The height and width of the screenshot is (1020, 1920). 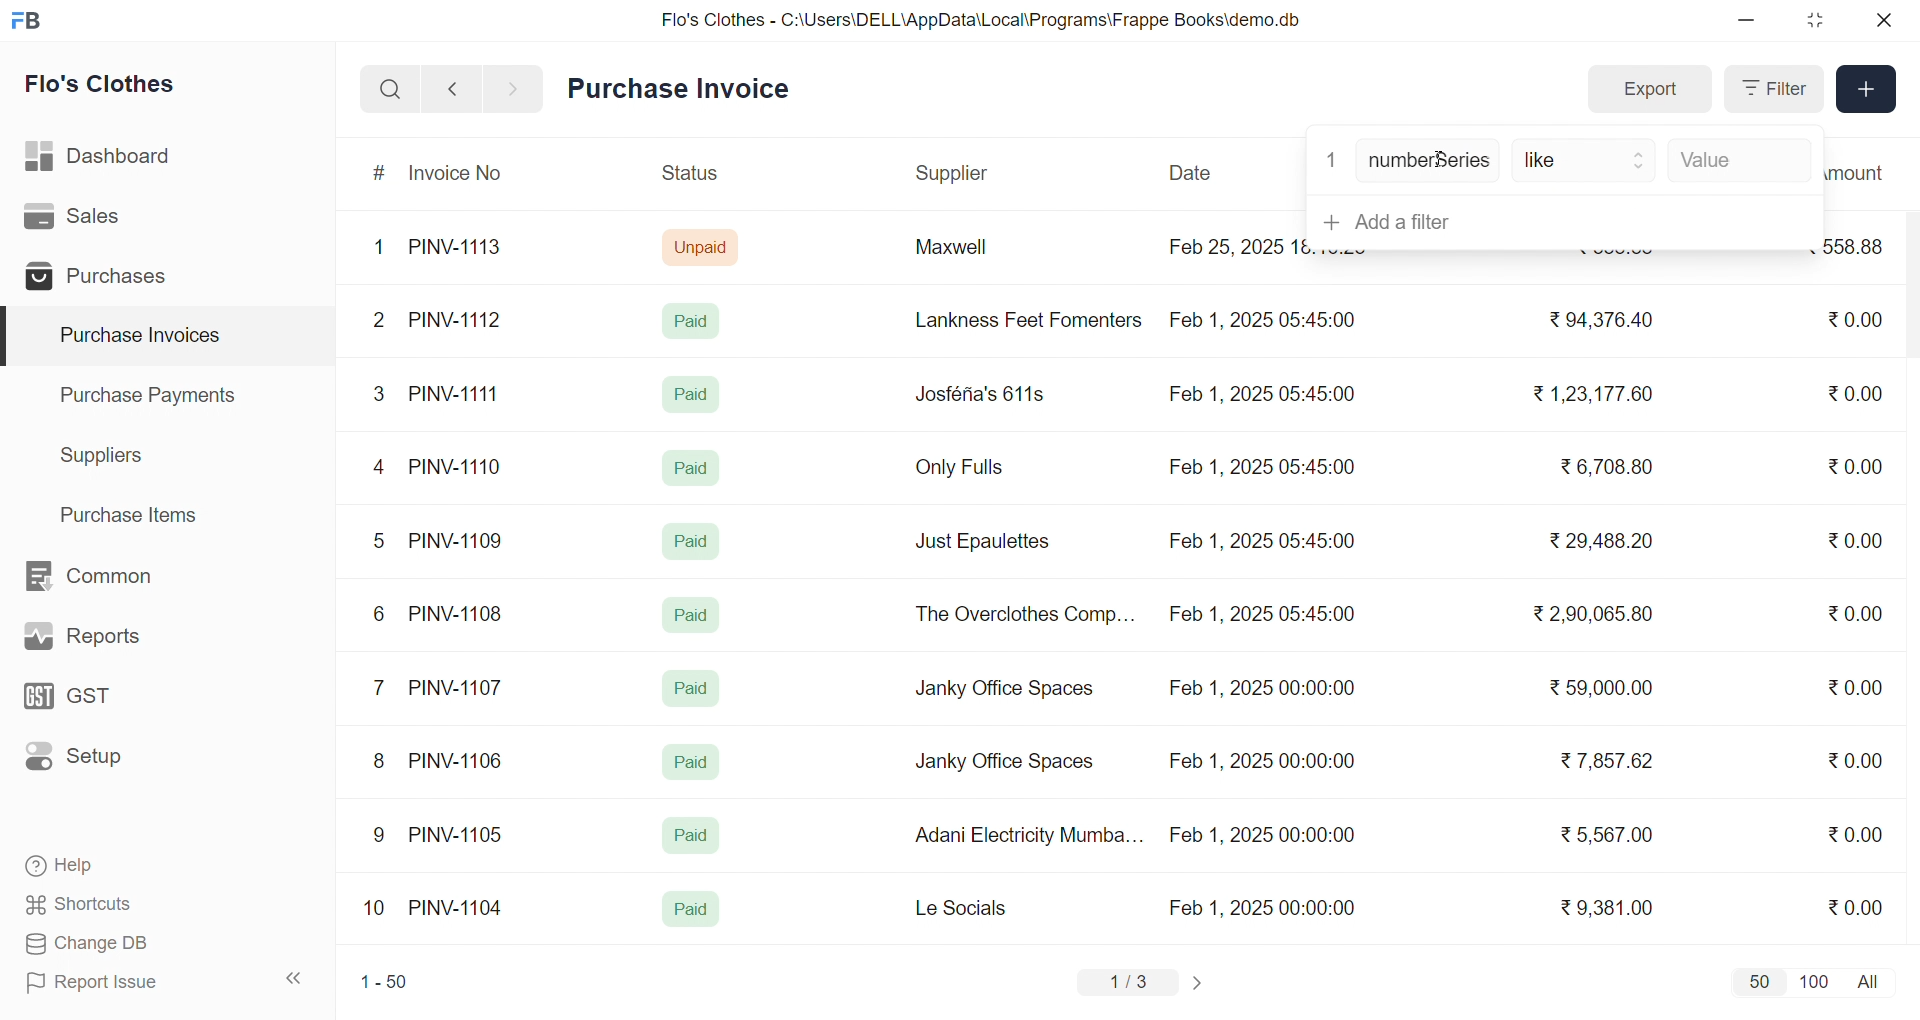 I want to click on ₹ 7,857.62, so click(x=1609, y=761).